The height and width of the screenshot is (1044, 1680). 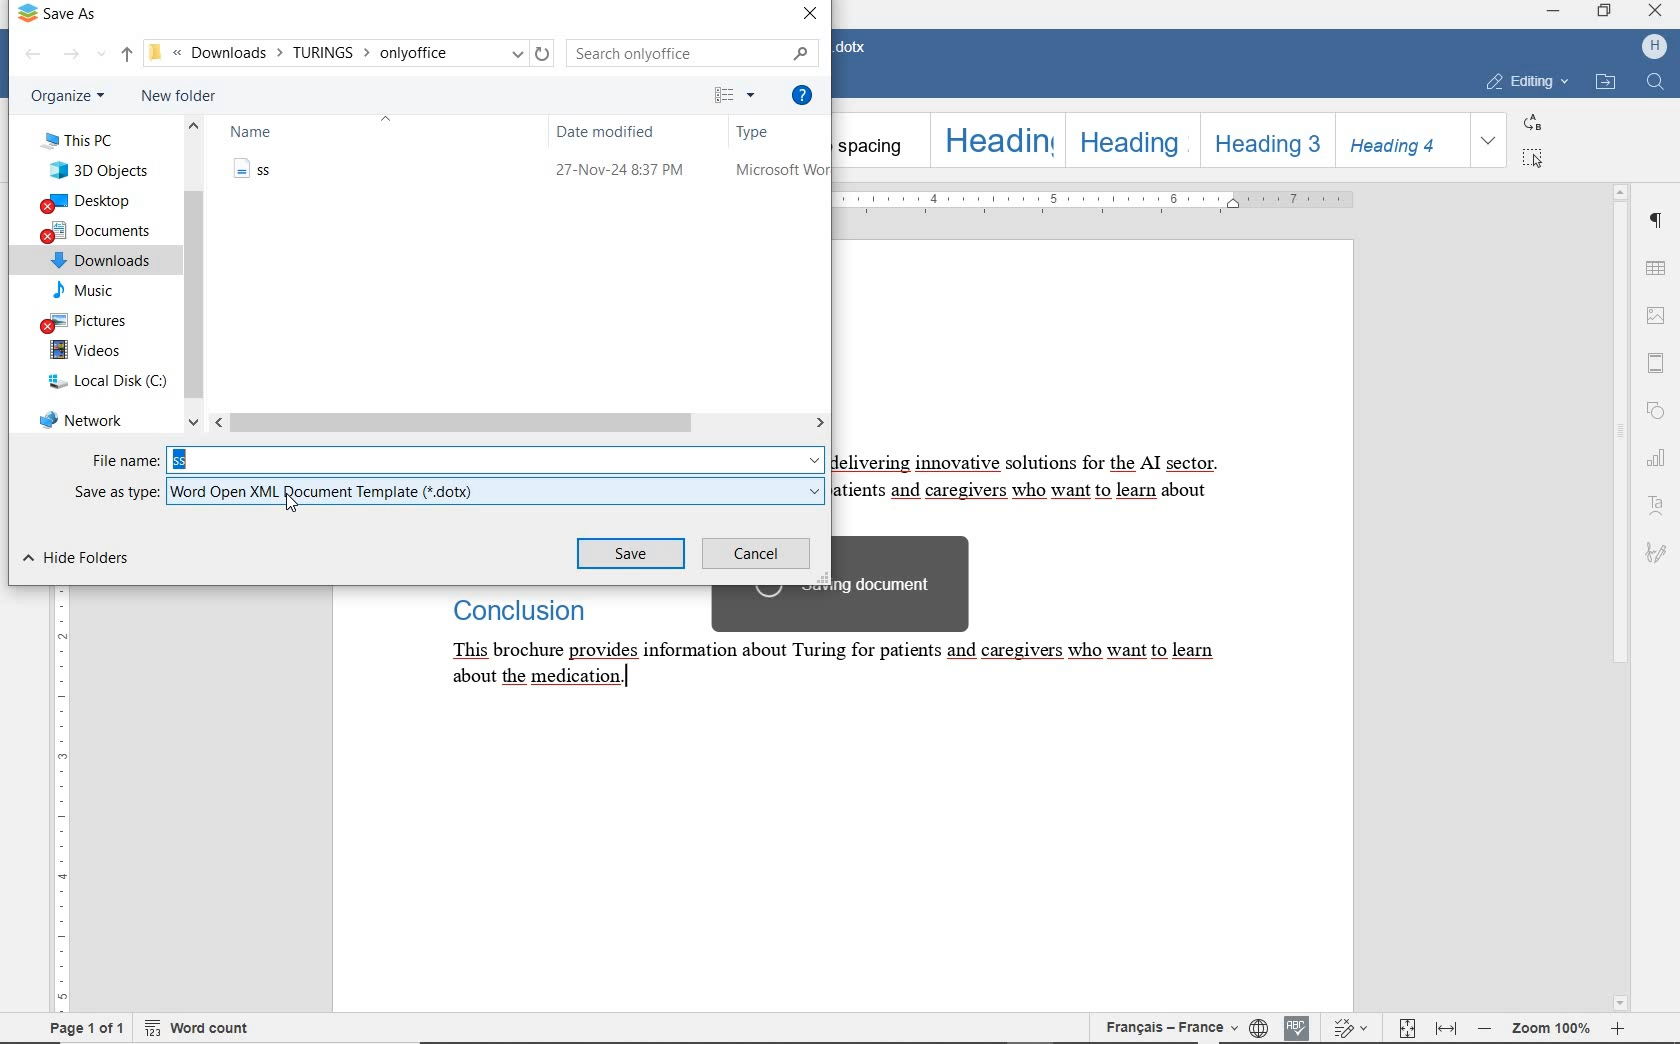 What do you see at coordinates (88, 1028) in the screenshot?
I see `PAGE 1 OF 1` at bounding box center [88, 1028].